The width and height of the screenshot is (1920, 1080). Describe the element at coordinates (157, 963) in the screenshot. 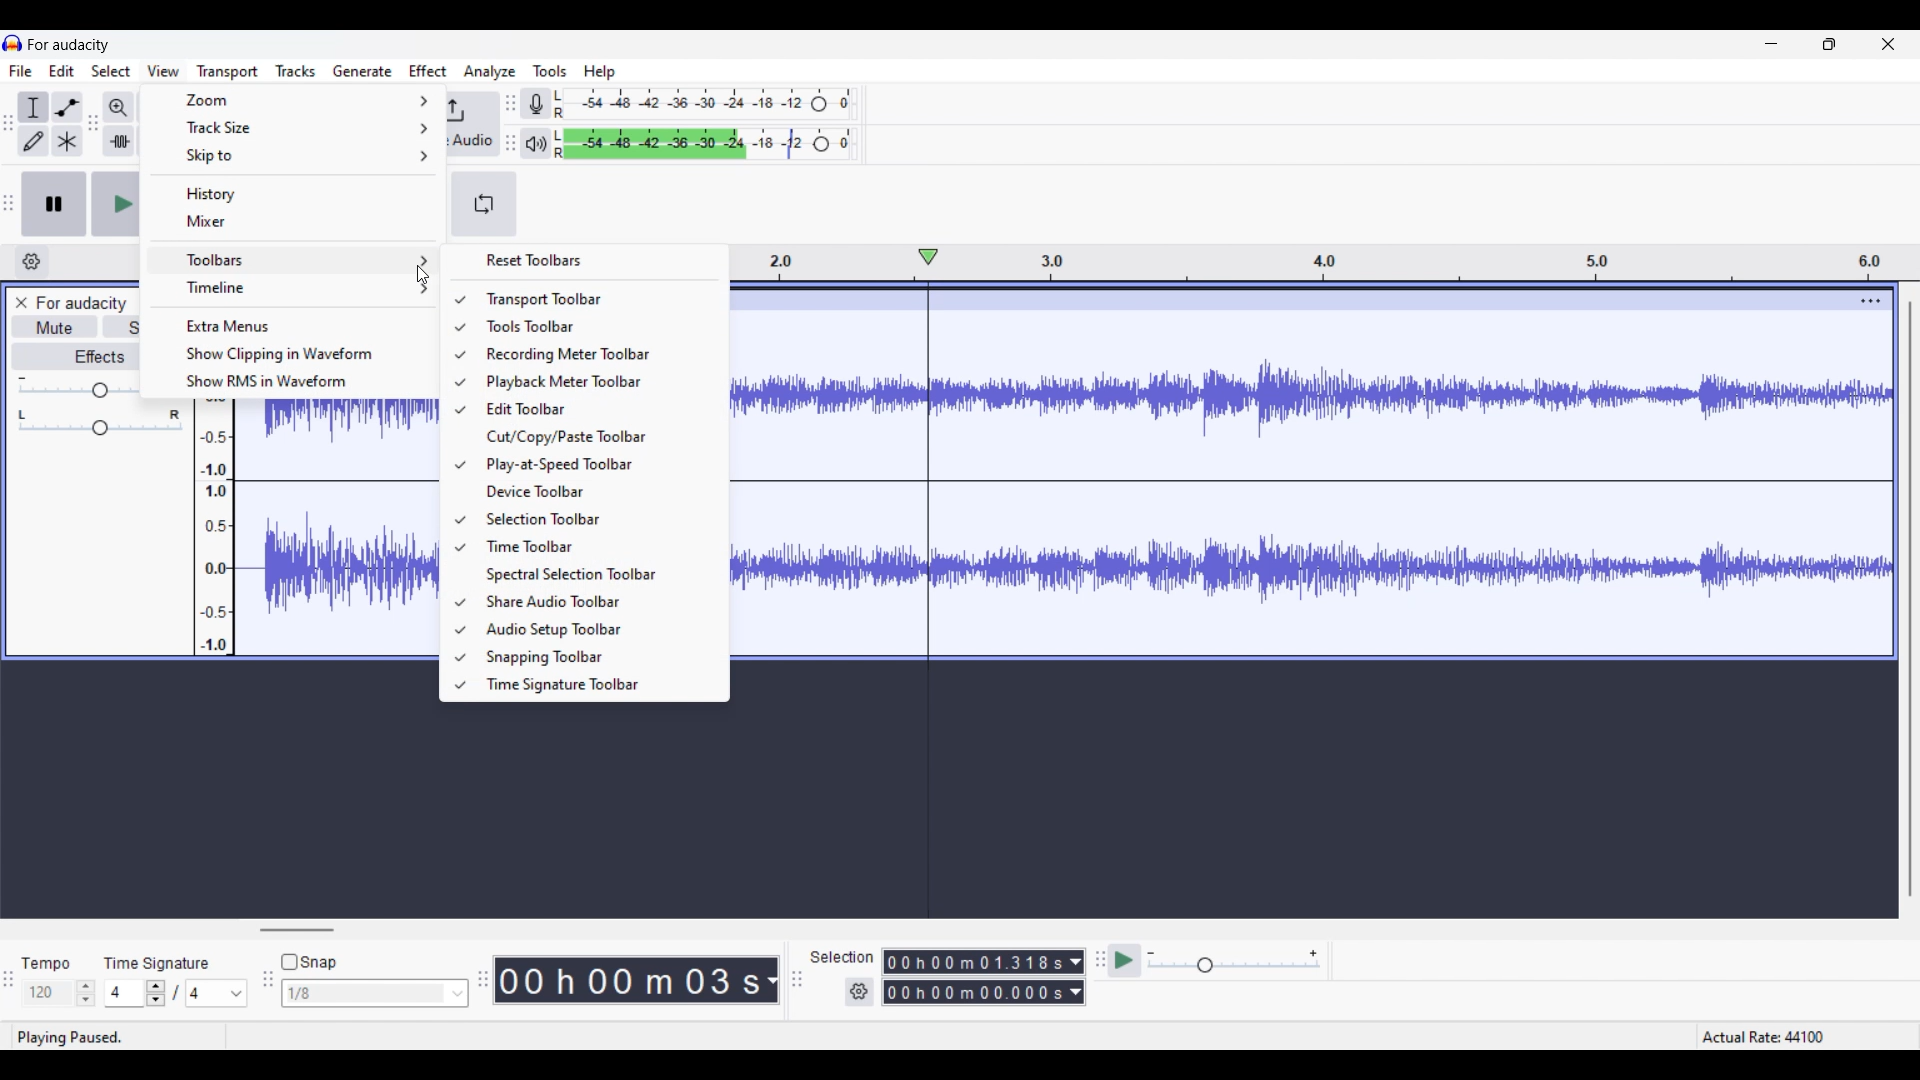

I see `Indicates Time Signature settings` at that location.